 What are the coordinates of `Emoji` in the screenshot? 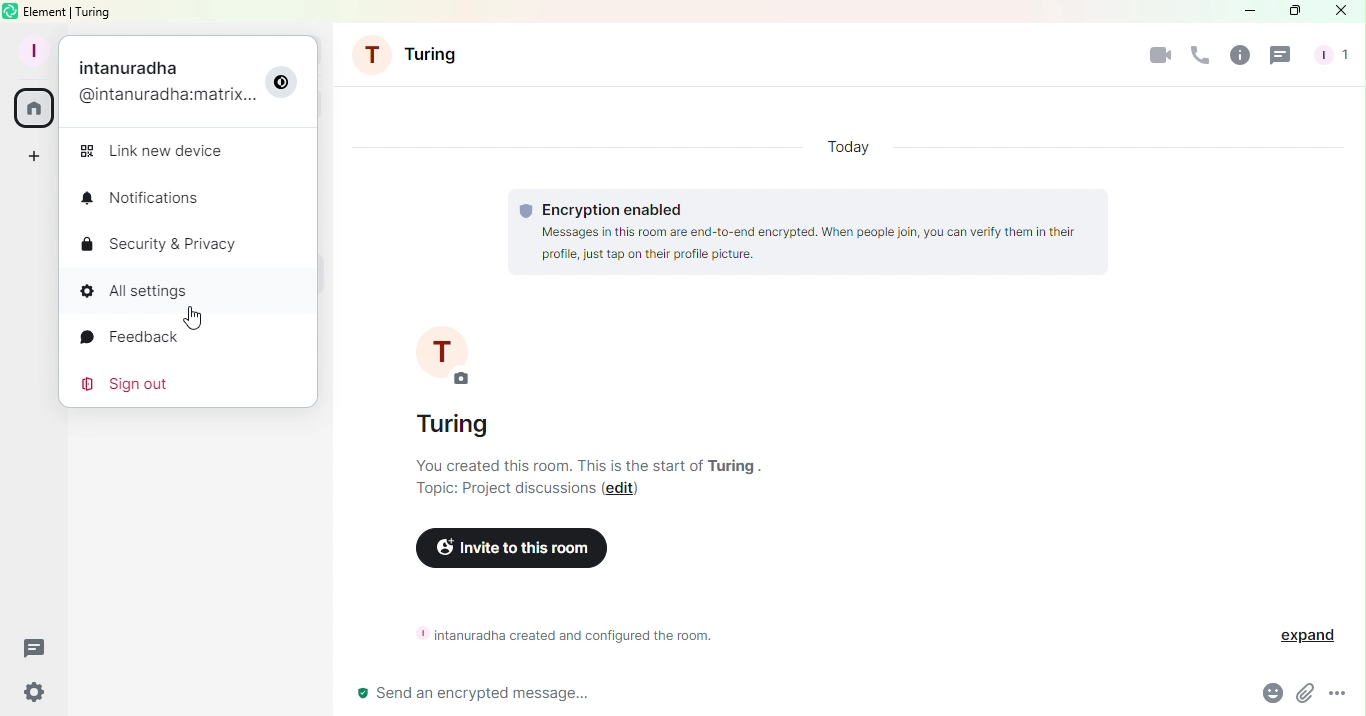 It's located at (1269, 695).